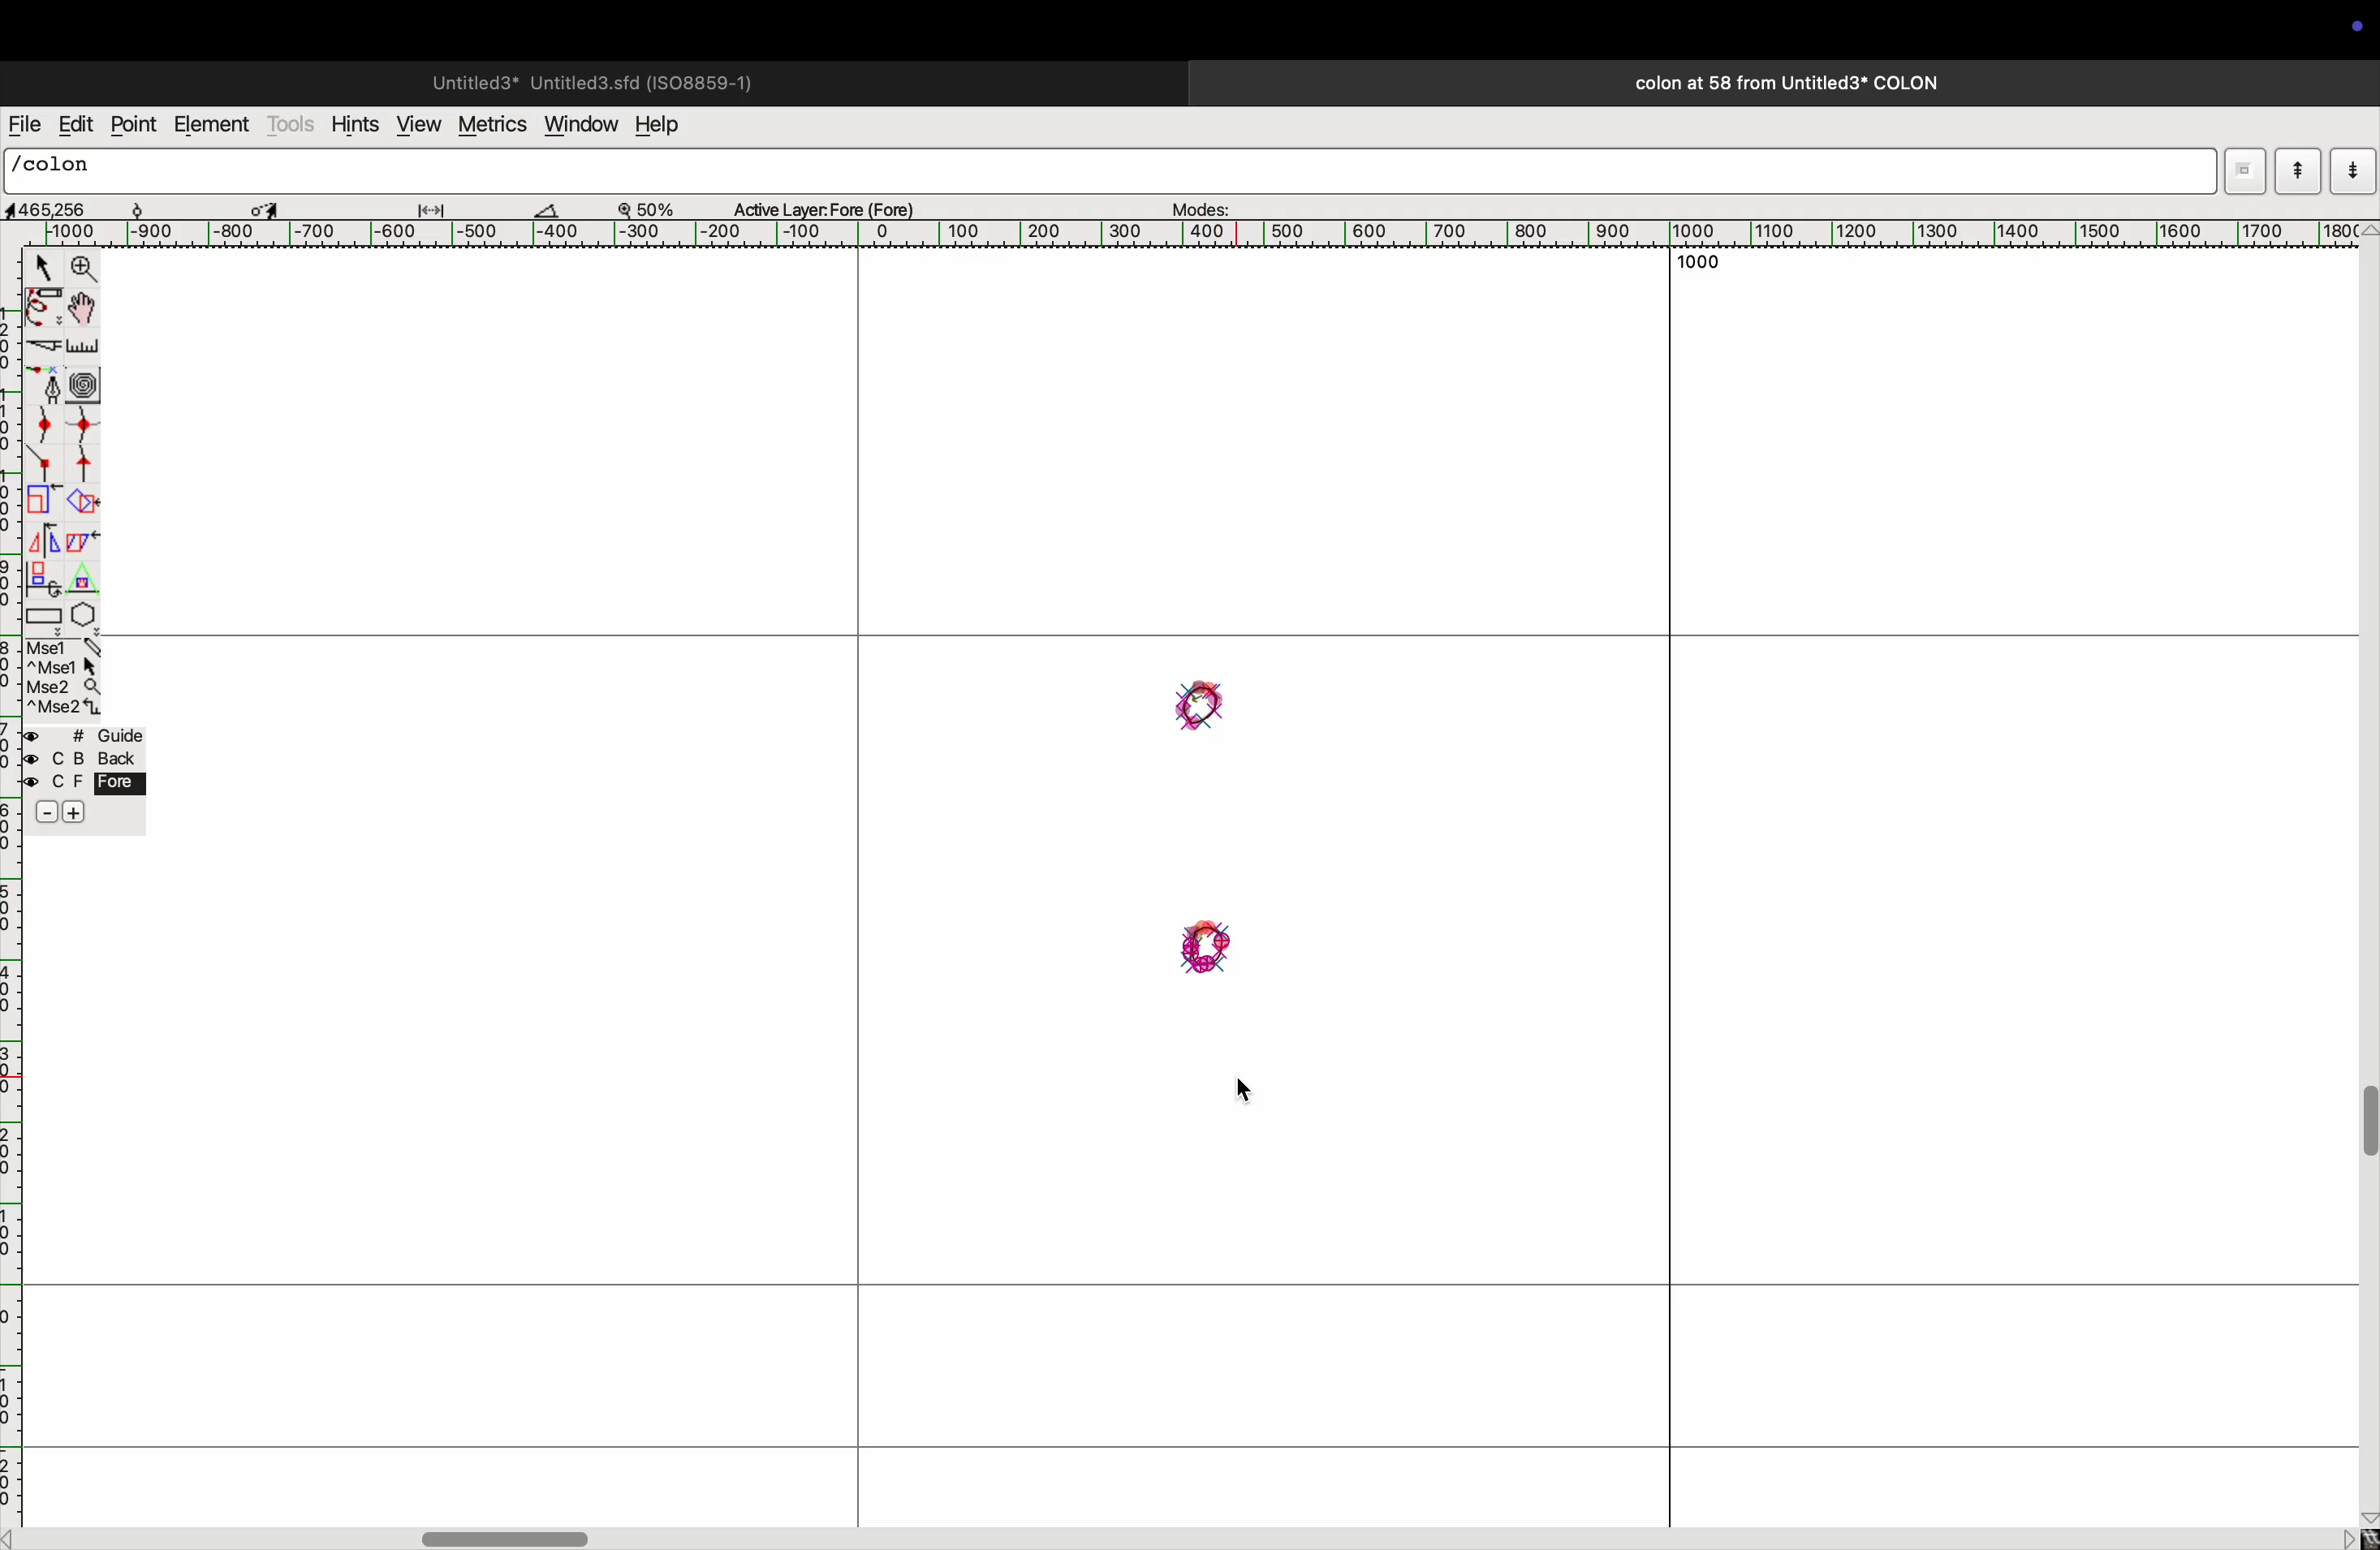 This screenshot has width=2380, height=1550. What do you see at coordinates (490, 125) in the screenshot?
I see `metrics` at bounding box center [490, 125].